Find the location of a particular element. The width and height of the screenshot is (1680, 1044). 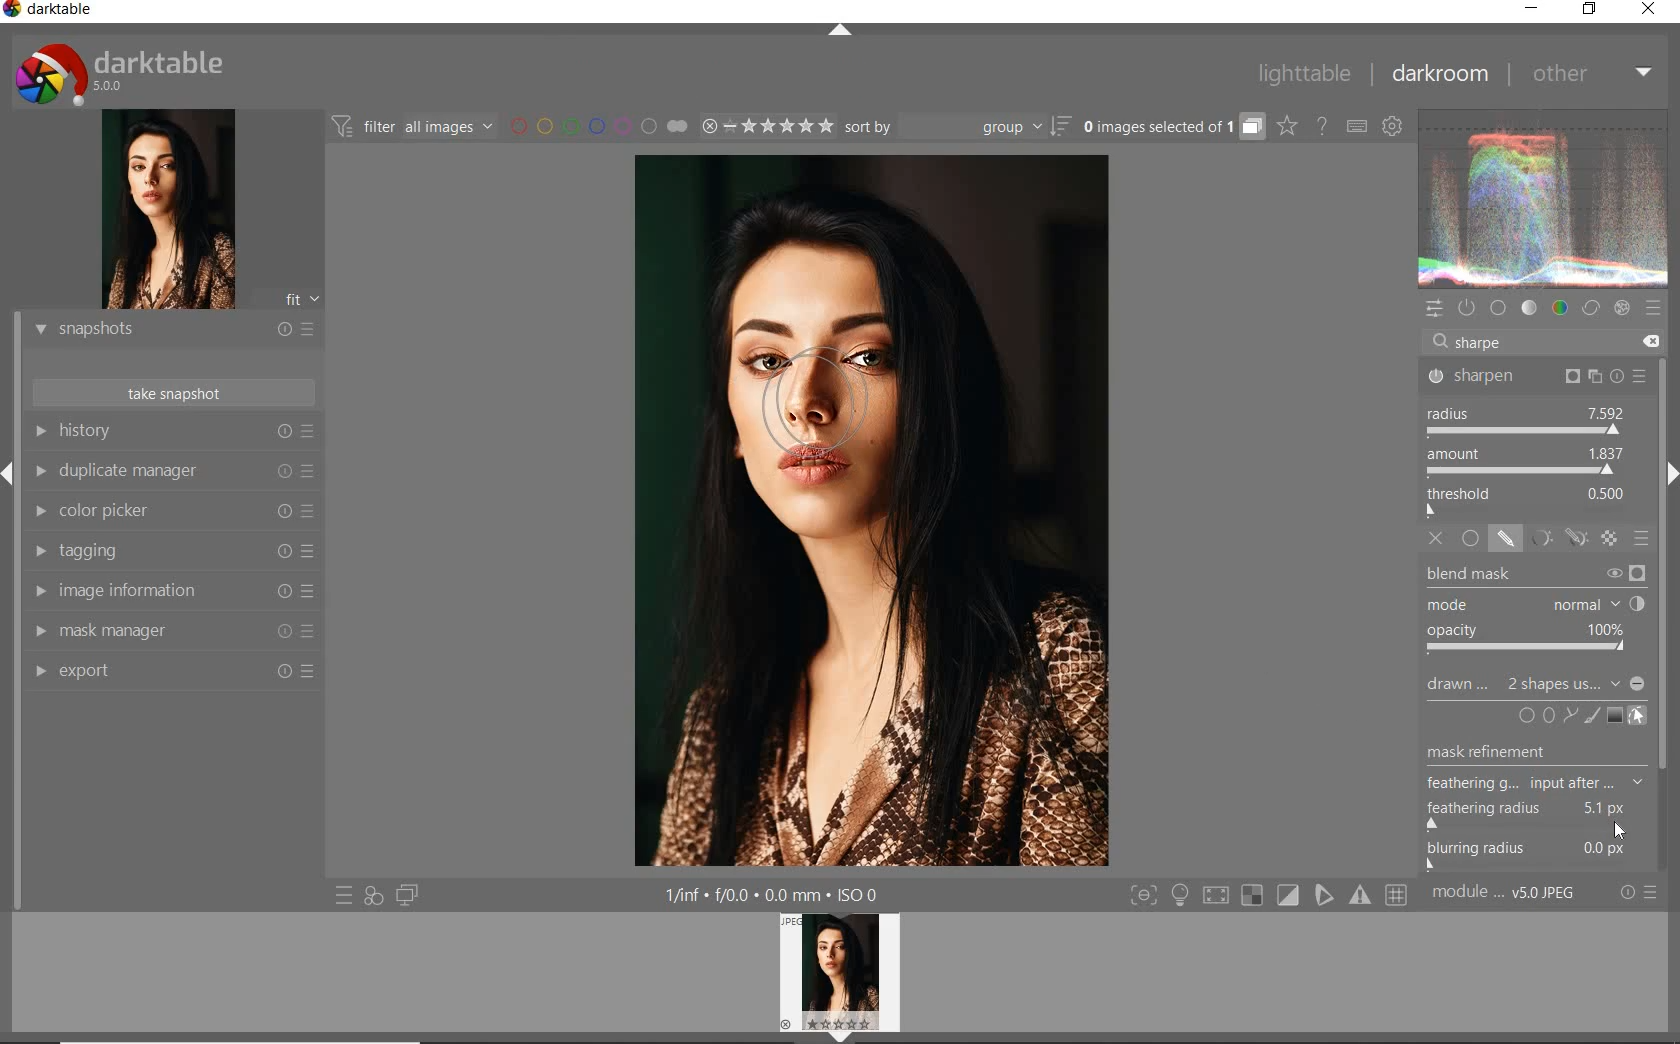

sign  is located at coordinates (1401, 897).